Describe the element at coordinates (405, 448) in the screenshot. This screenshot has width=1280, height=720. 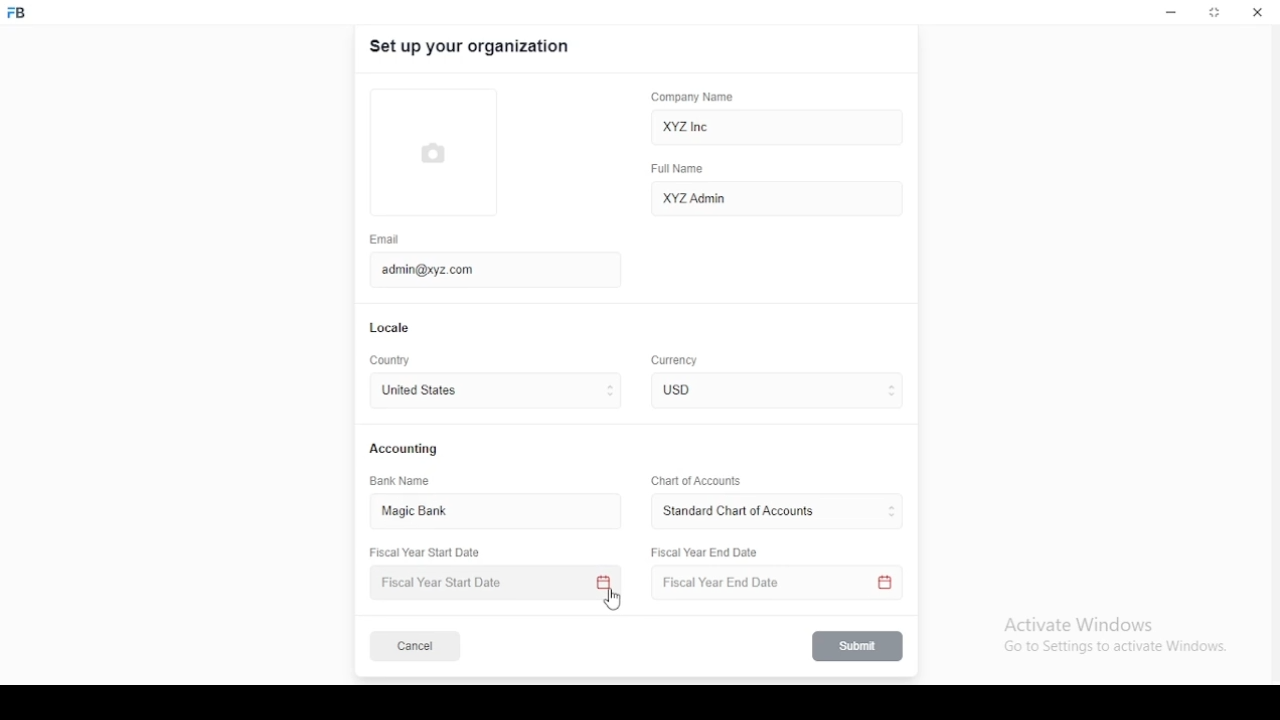
I see `accounting` at that location.